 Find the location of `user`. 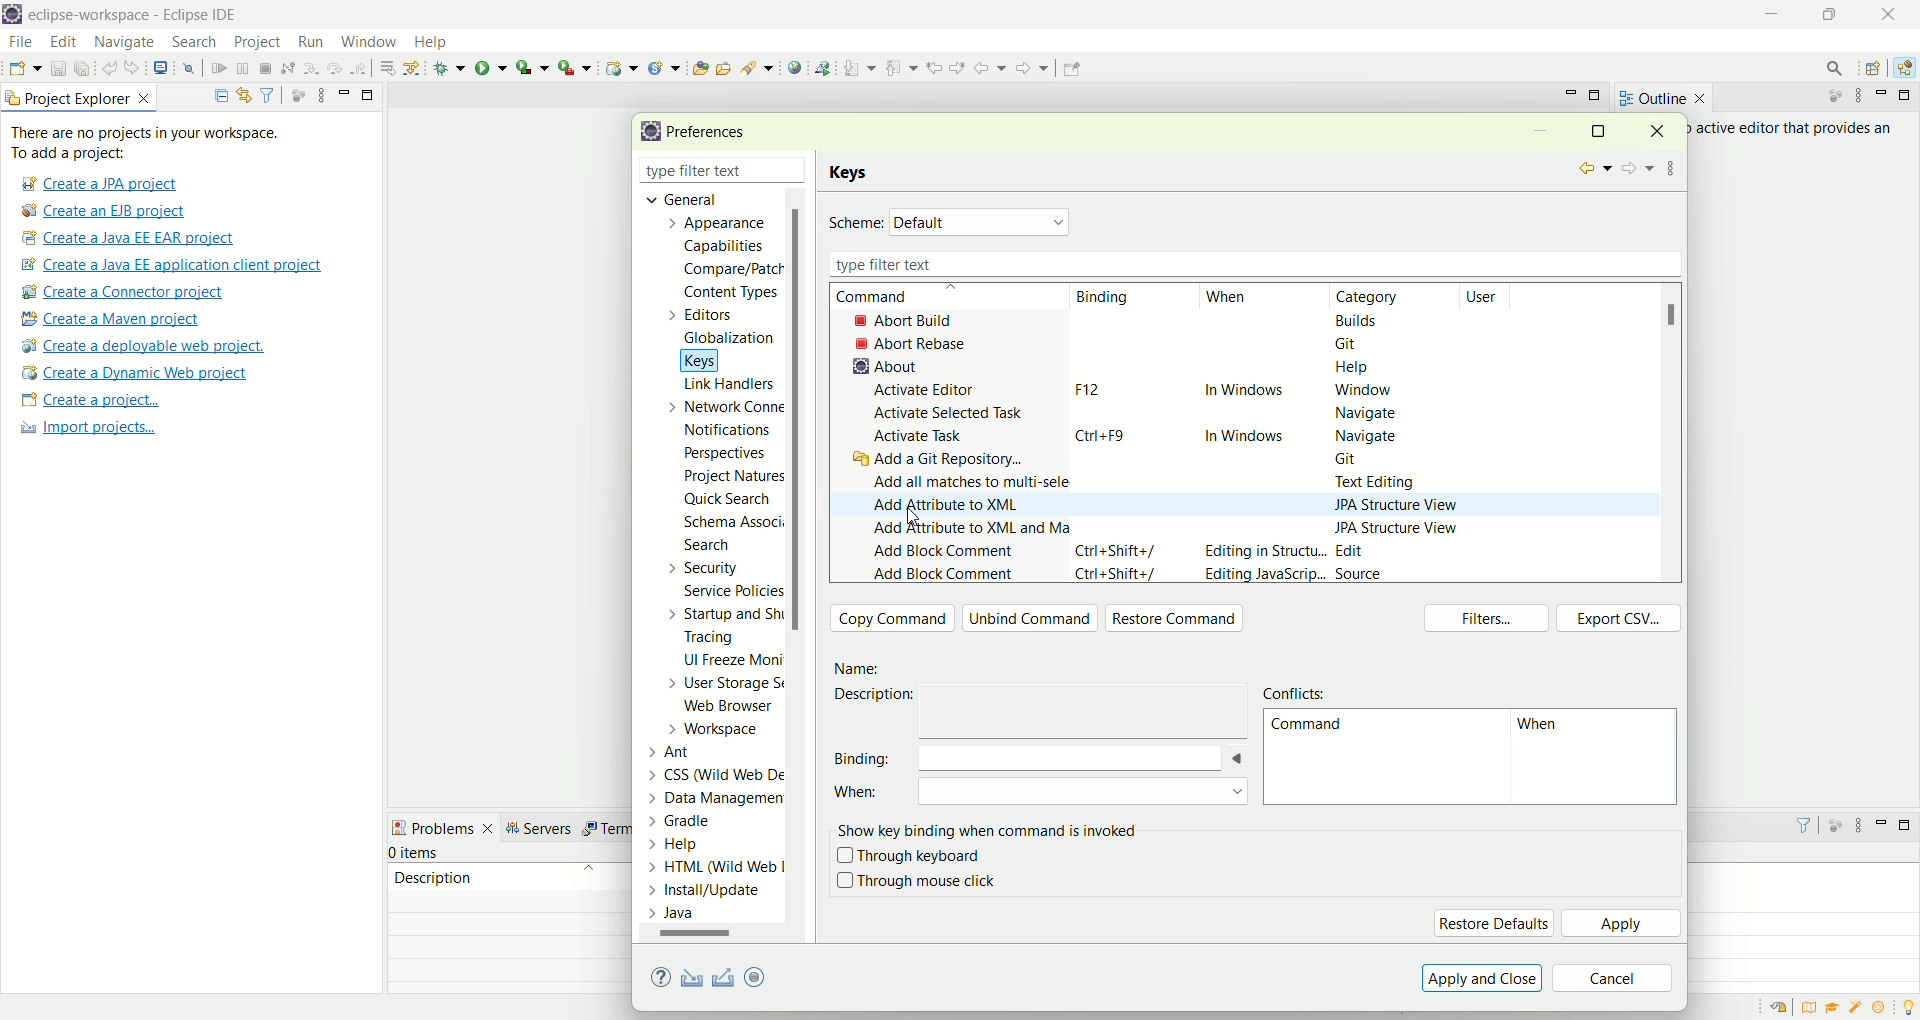

user is located at coordinates (1493, 296).